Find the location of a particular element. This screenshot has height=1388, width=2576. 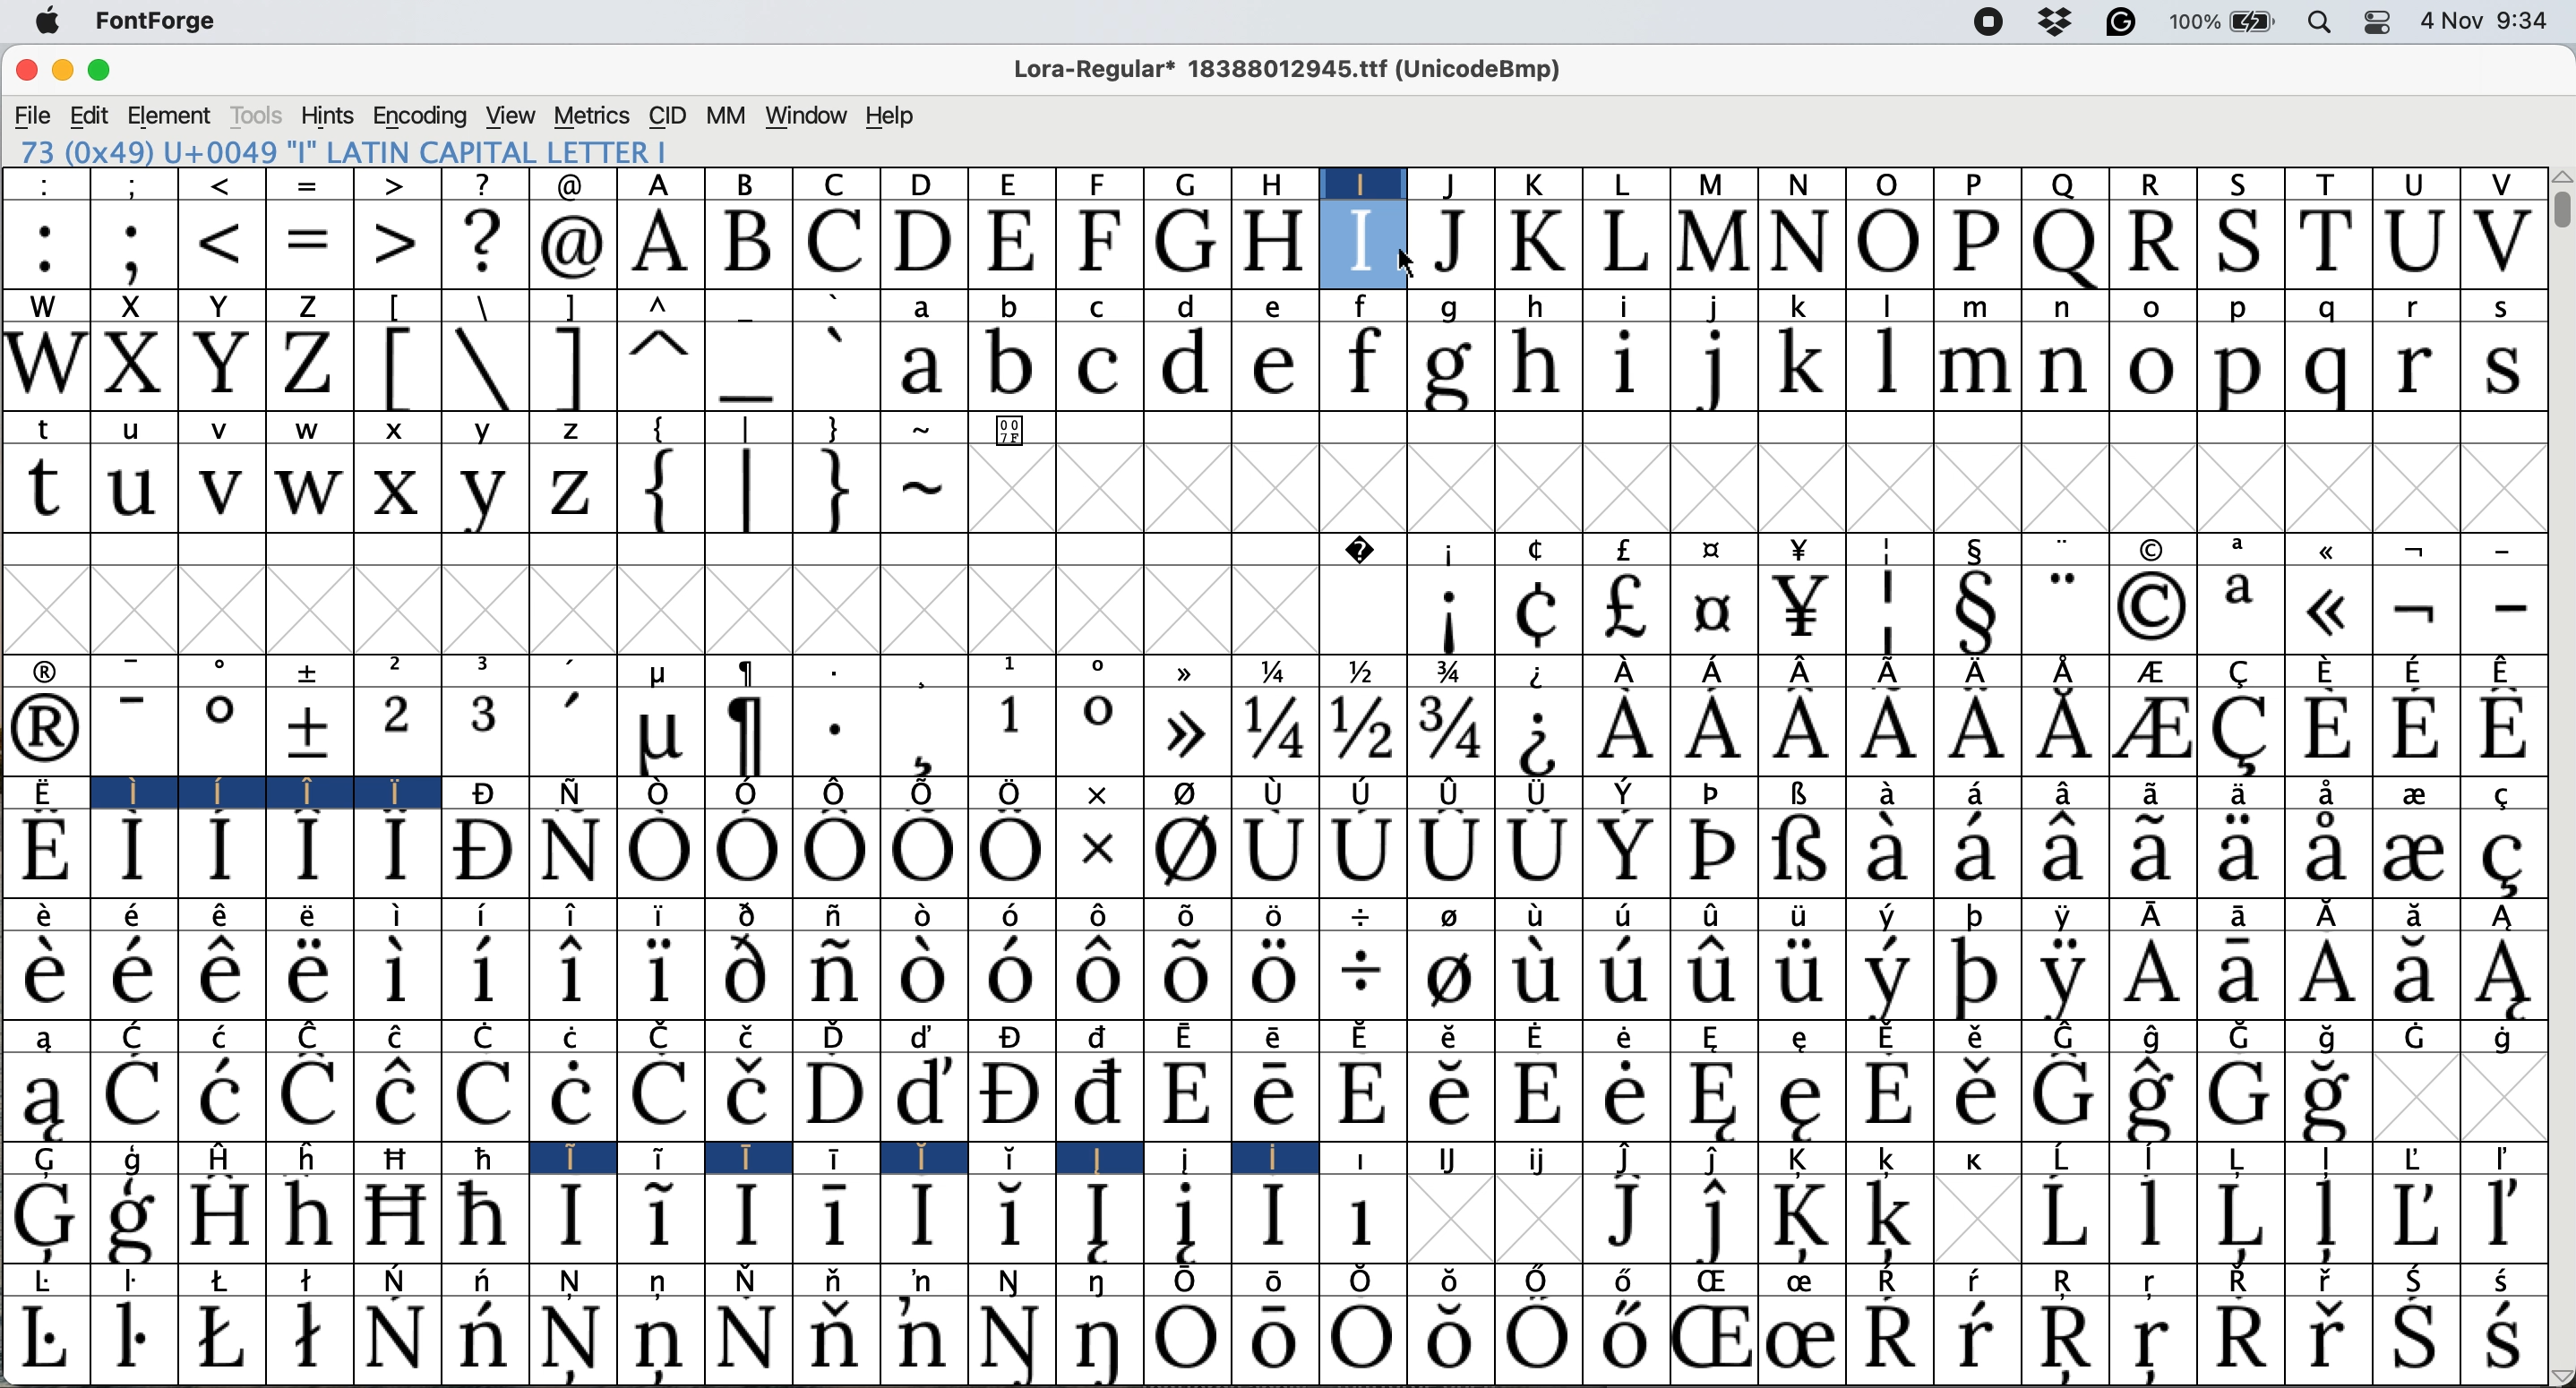

Symbol is located at coordinates (1007, 977).